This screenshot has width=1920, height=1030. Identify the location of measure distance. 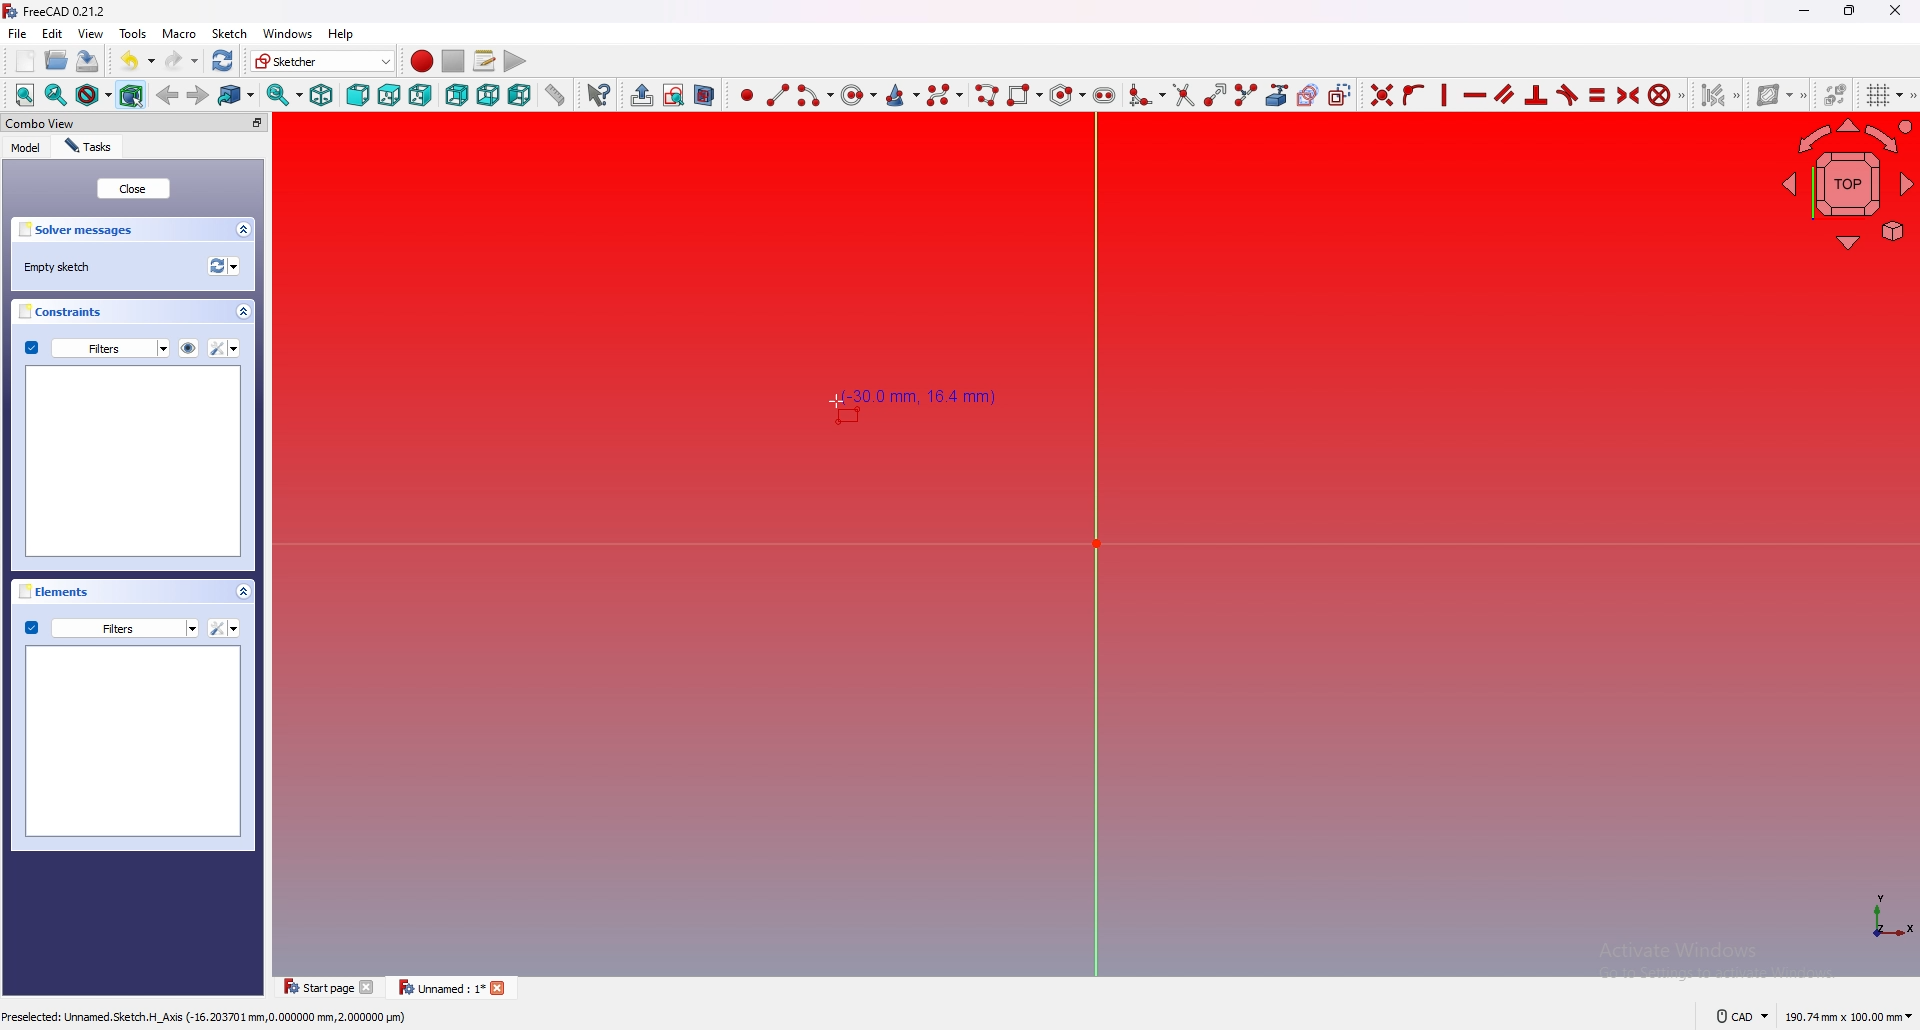
(556, 95).